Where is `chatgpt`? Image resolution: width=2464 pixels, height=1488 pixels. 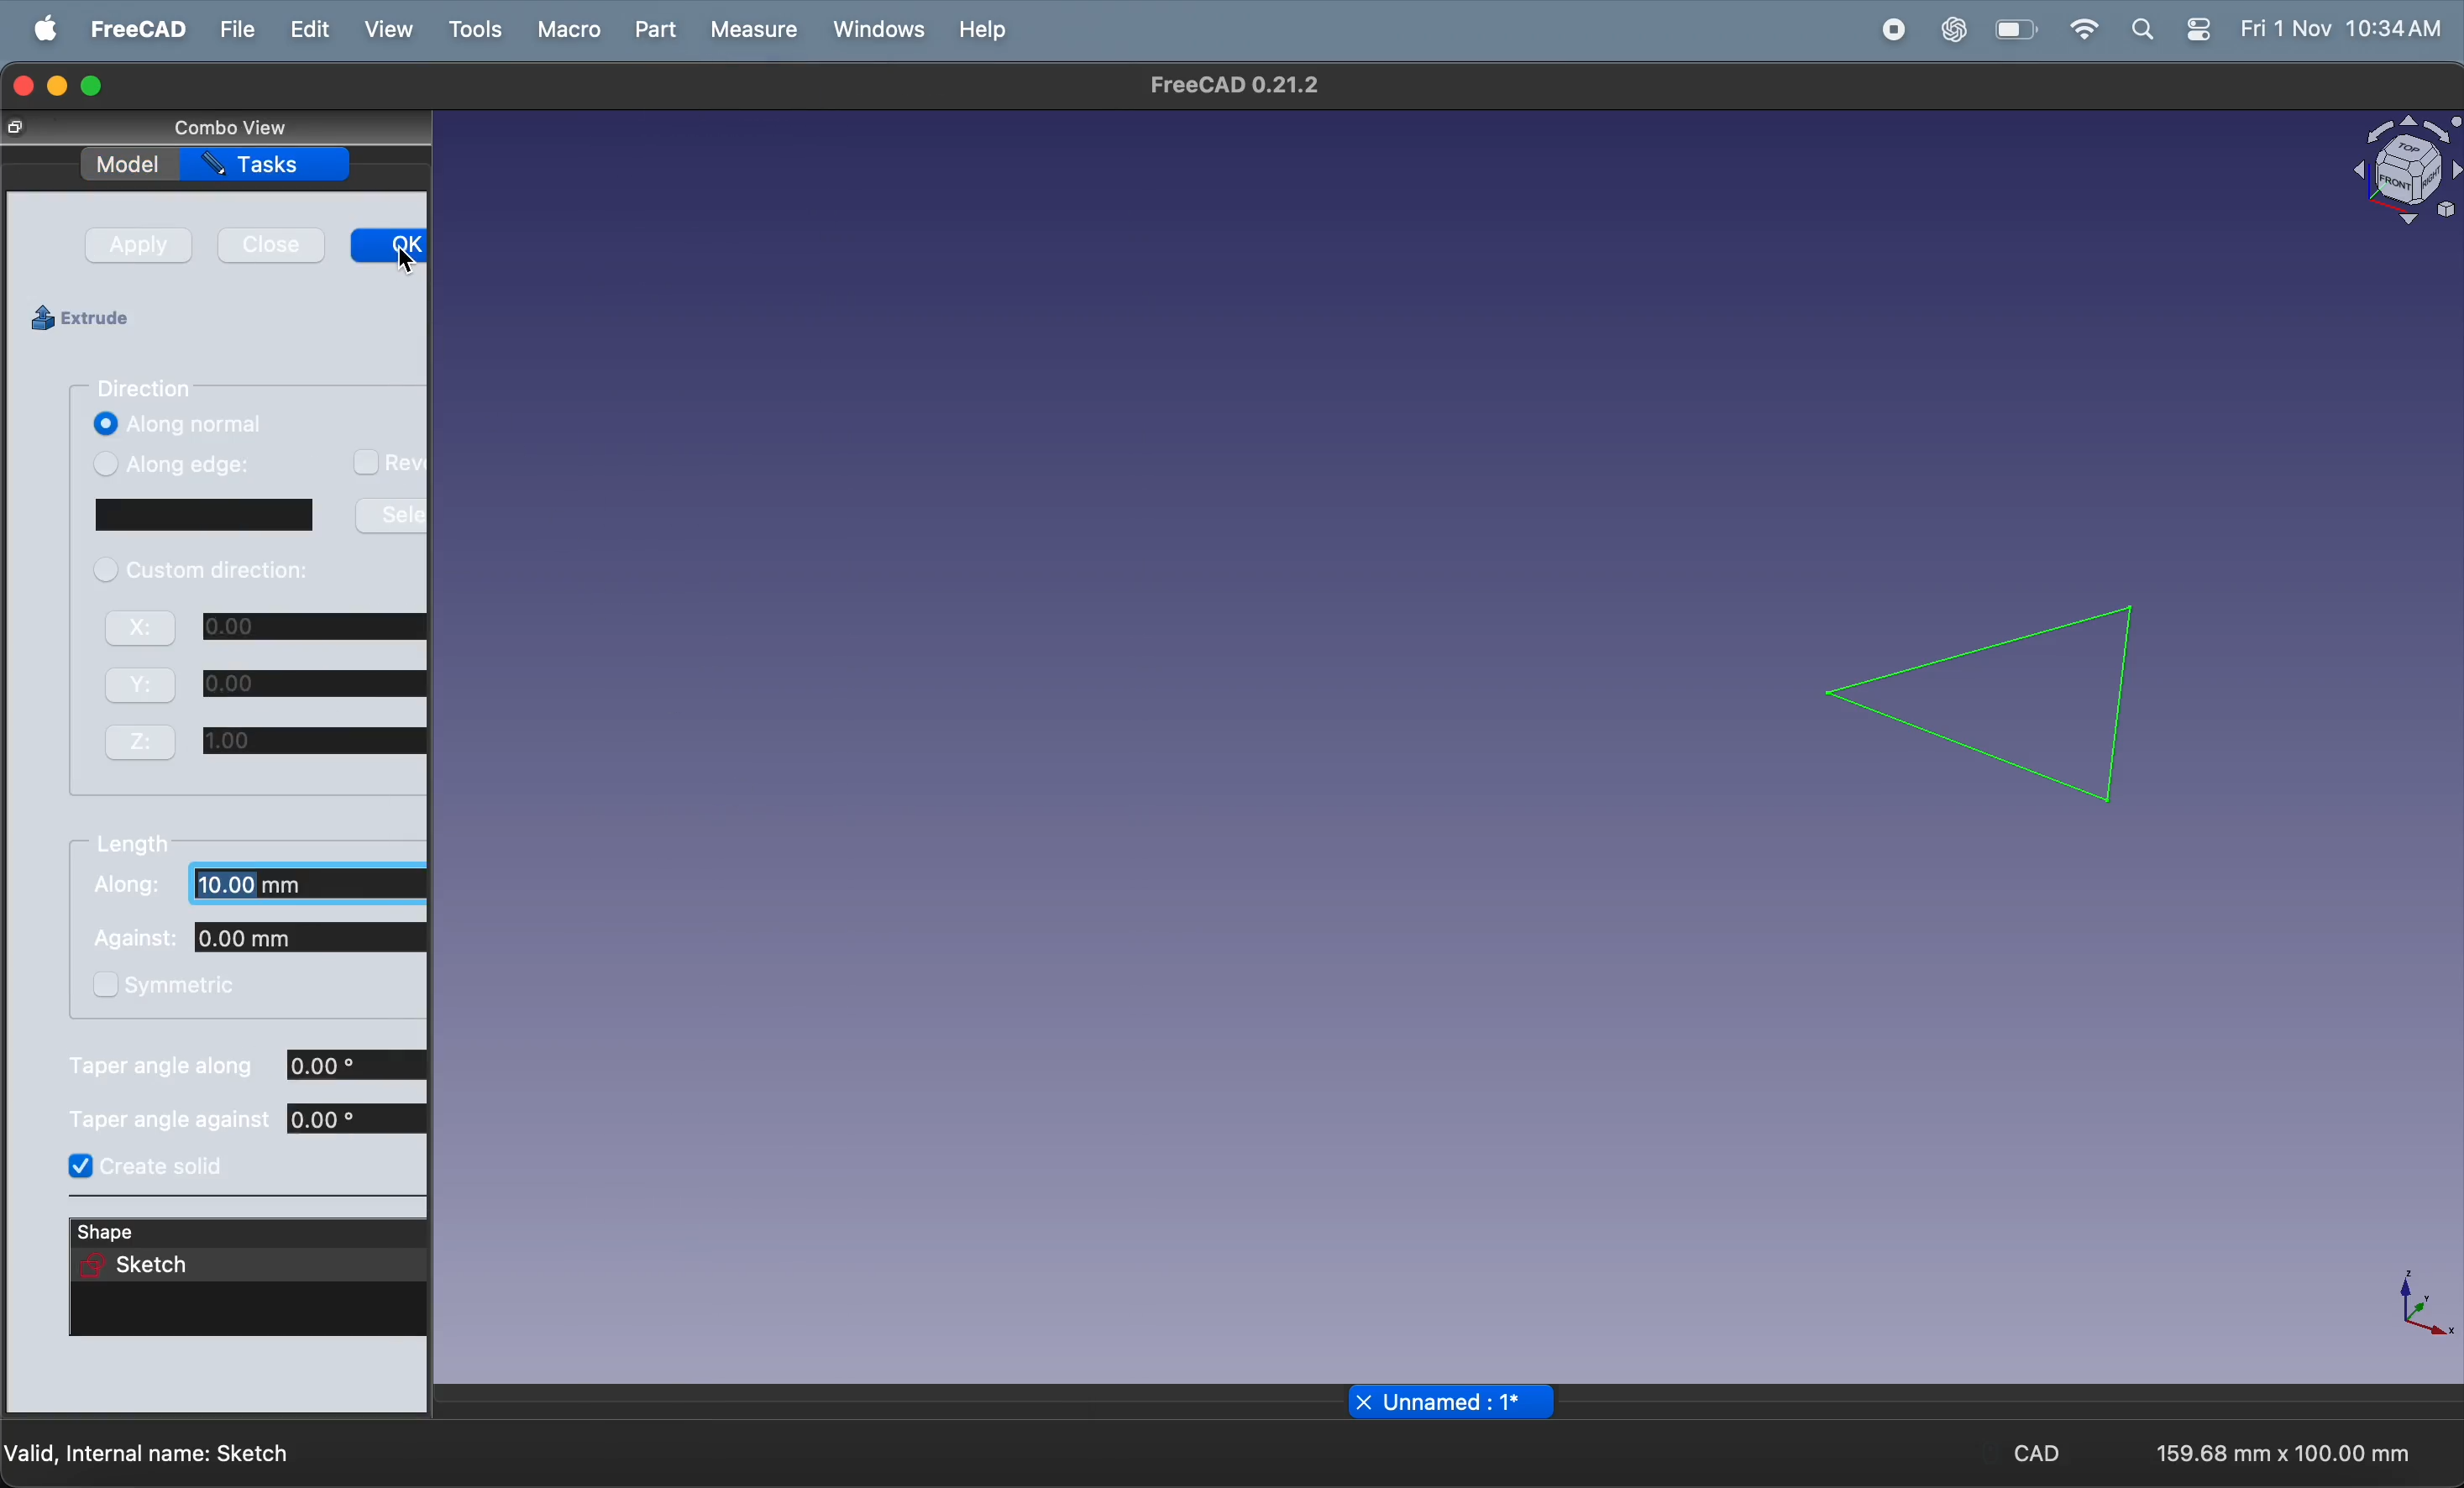 chatgpt is located at coordinates (1958, 29).